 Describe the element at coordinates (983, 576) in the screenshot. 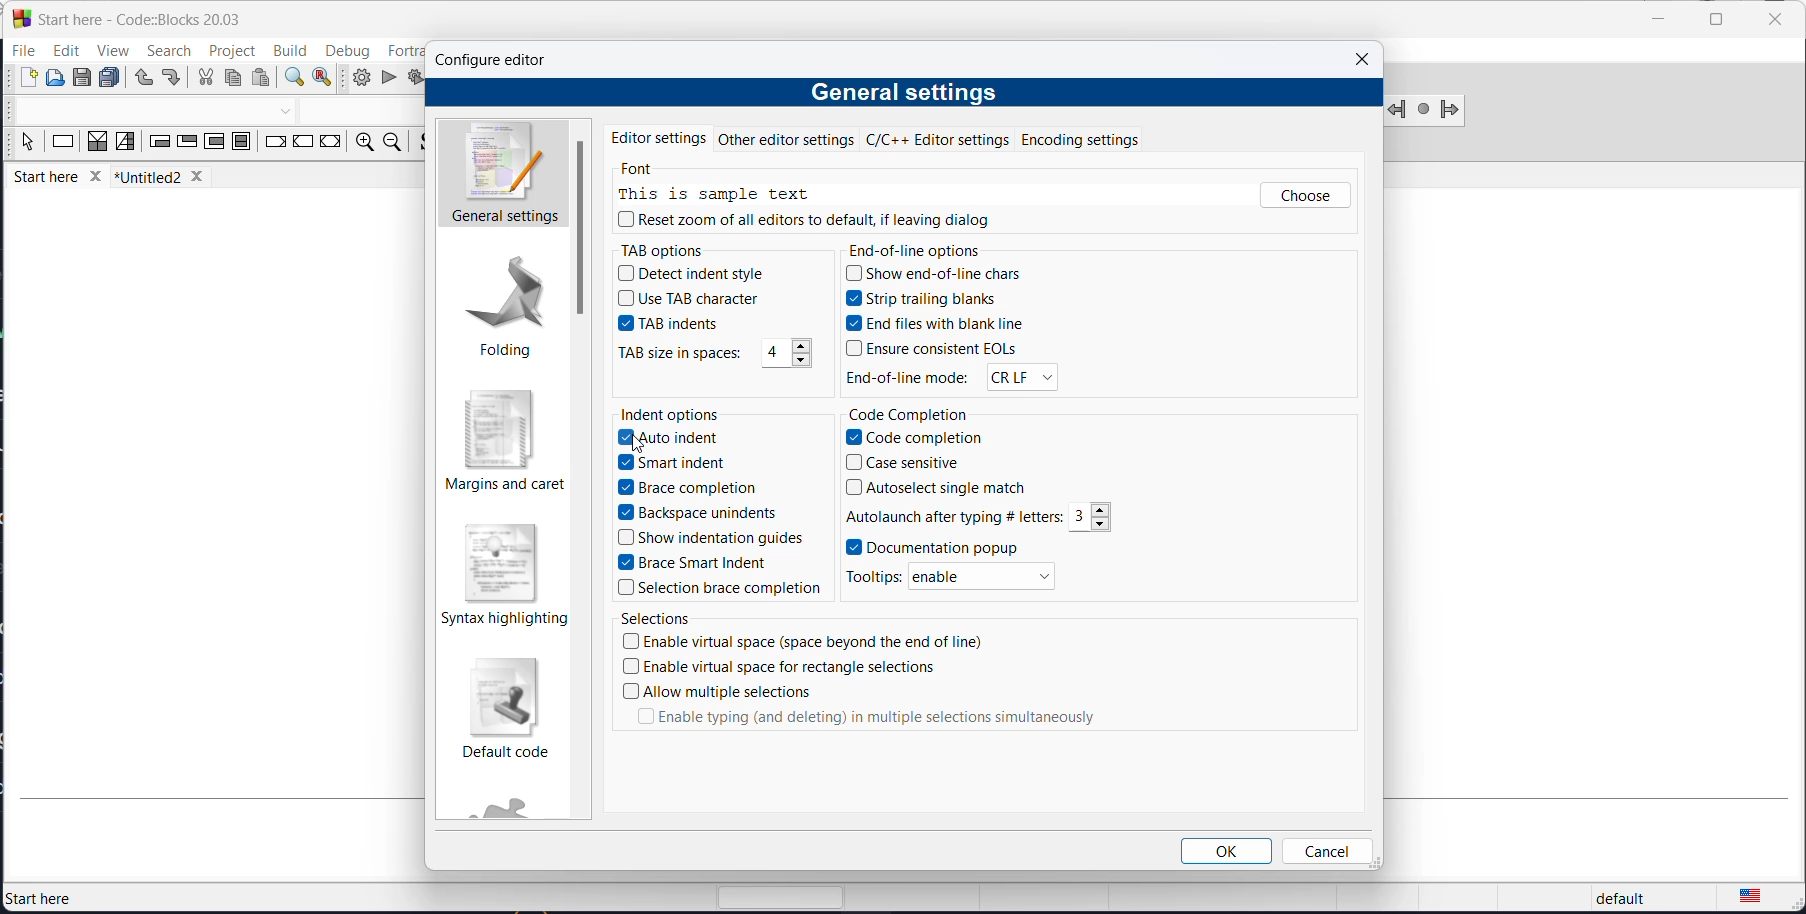

I see `tooltips enable/disable` at that location.